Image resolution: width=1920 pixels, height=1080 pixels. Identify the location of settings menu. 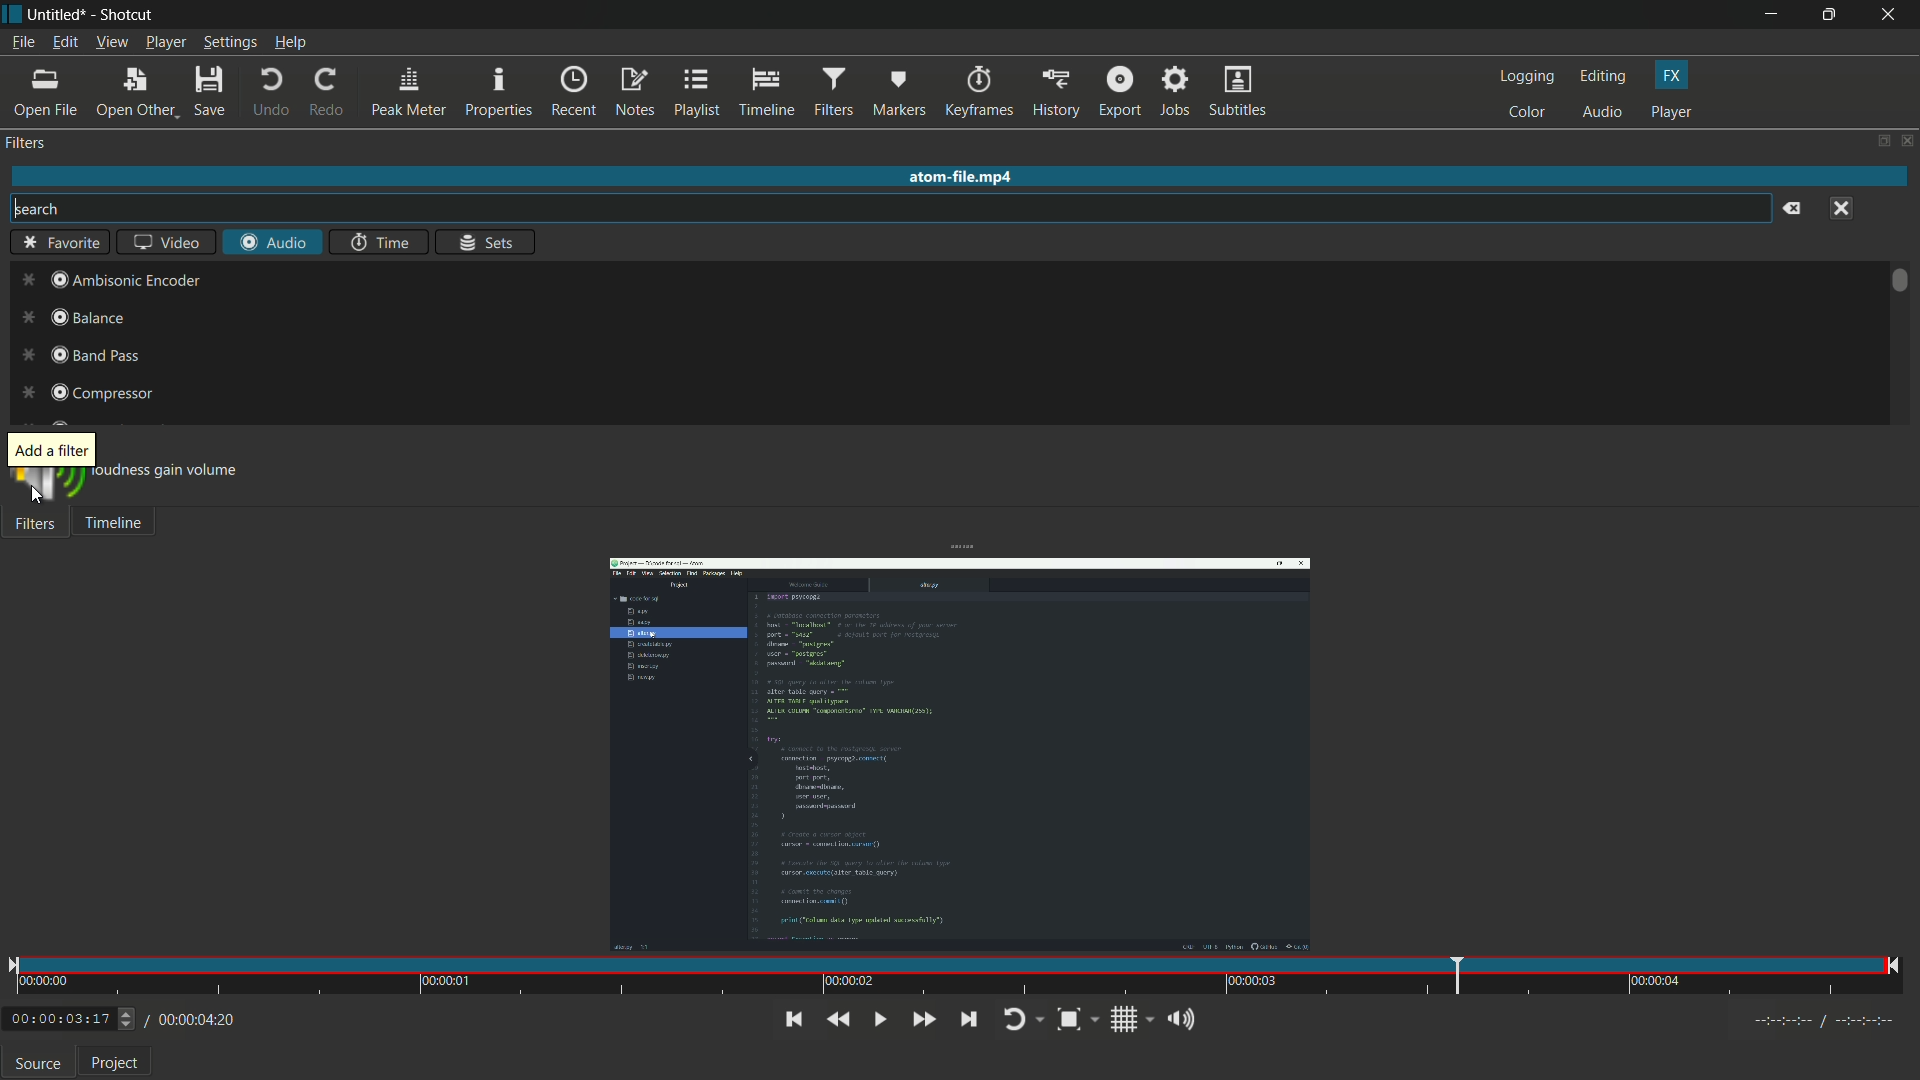
(230, 42).